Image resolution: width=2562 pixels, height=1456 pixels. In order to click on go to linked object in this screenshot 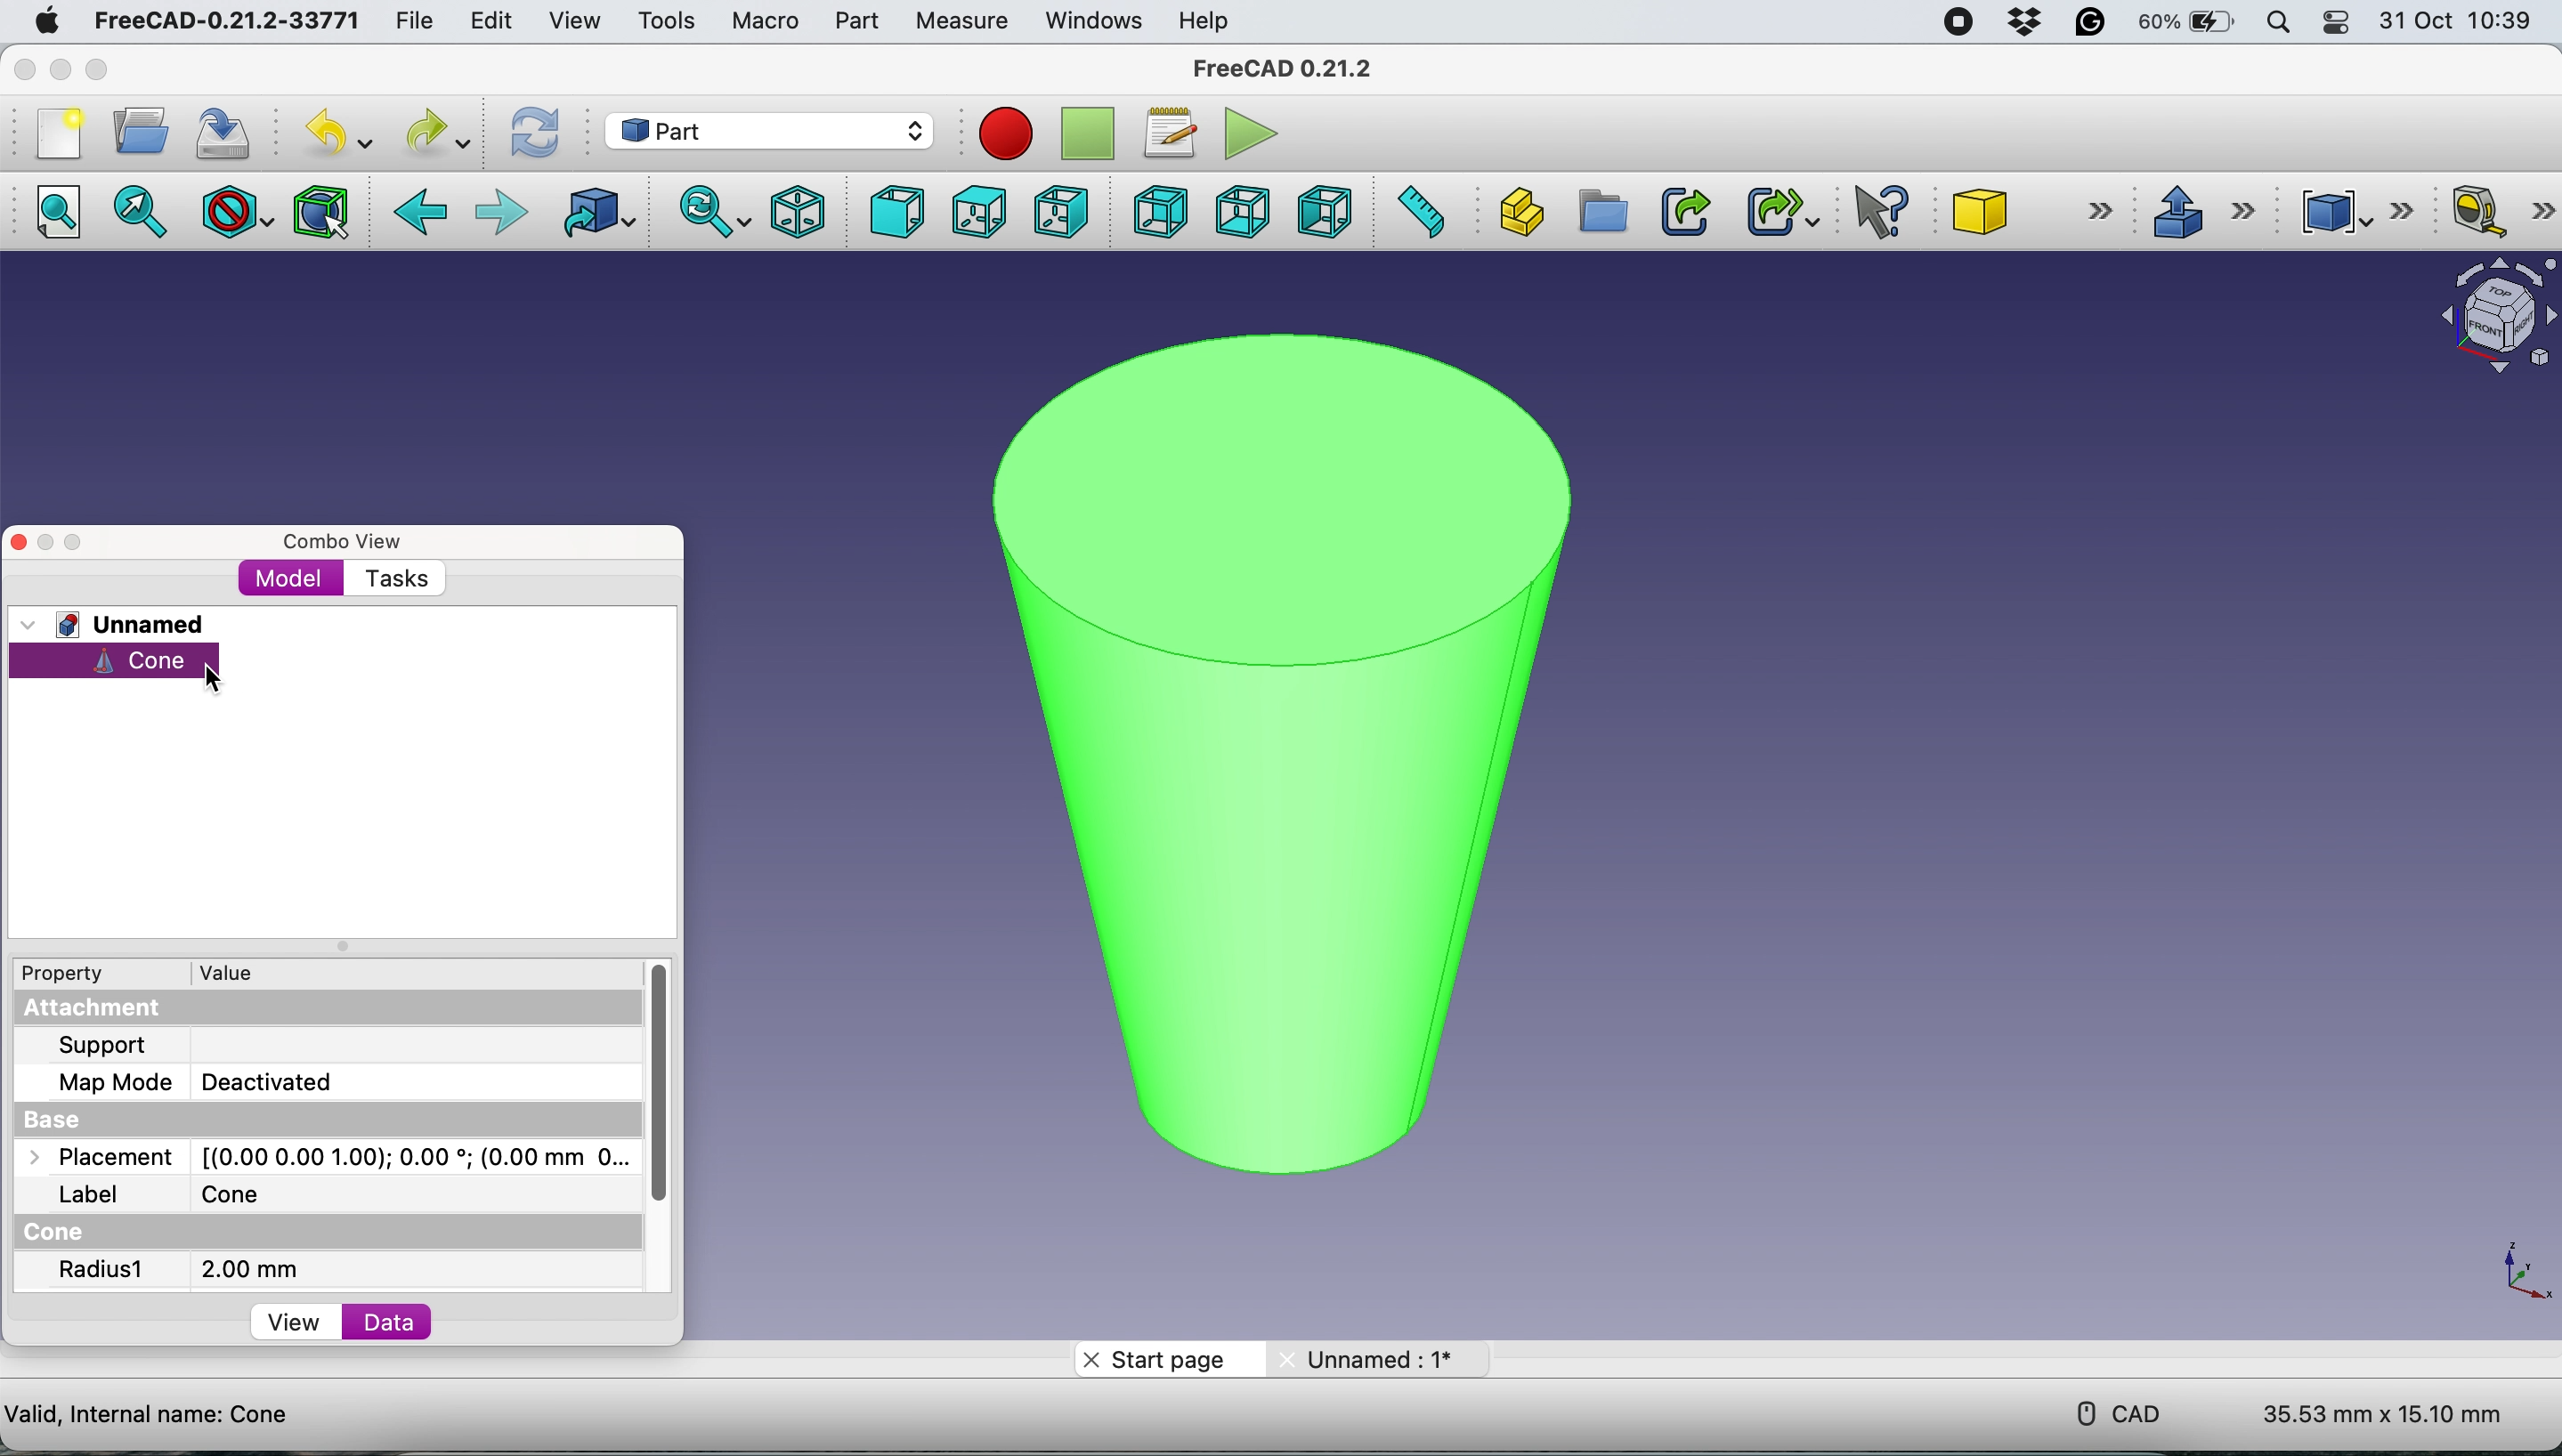, I will do `click(593, 215)`.